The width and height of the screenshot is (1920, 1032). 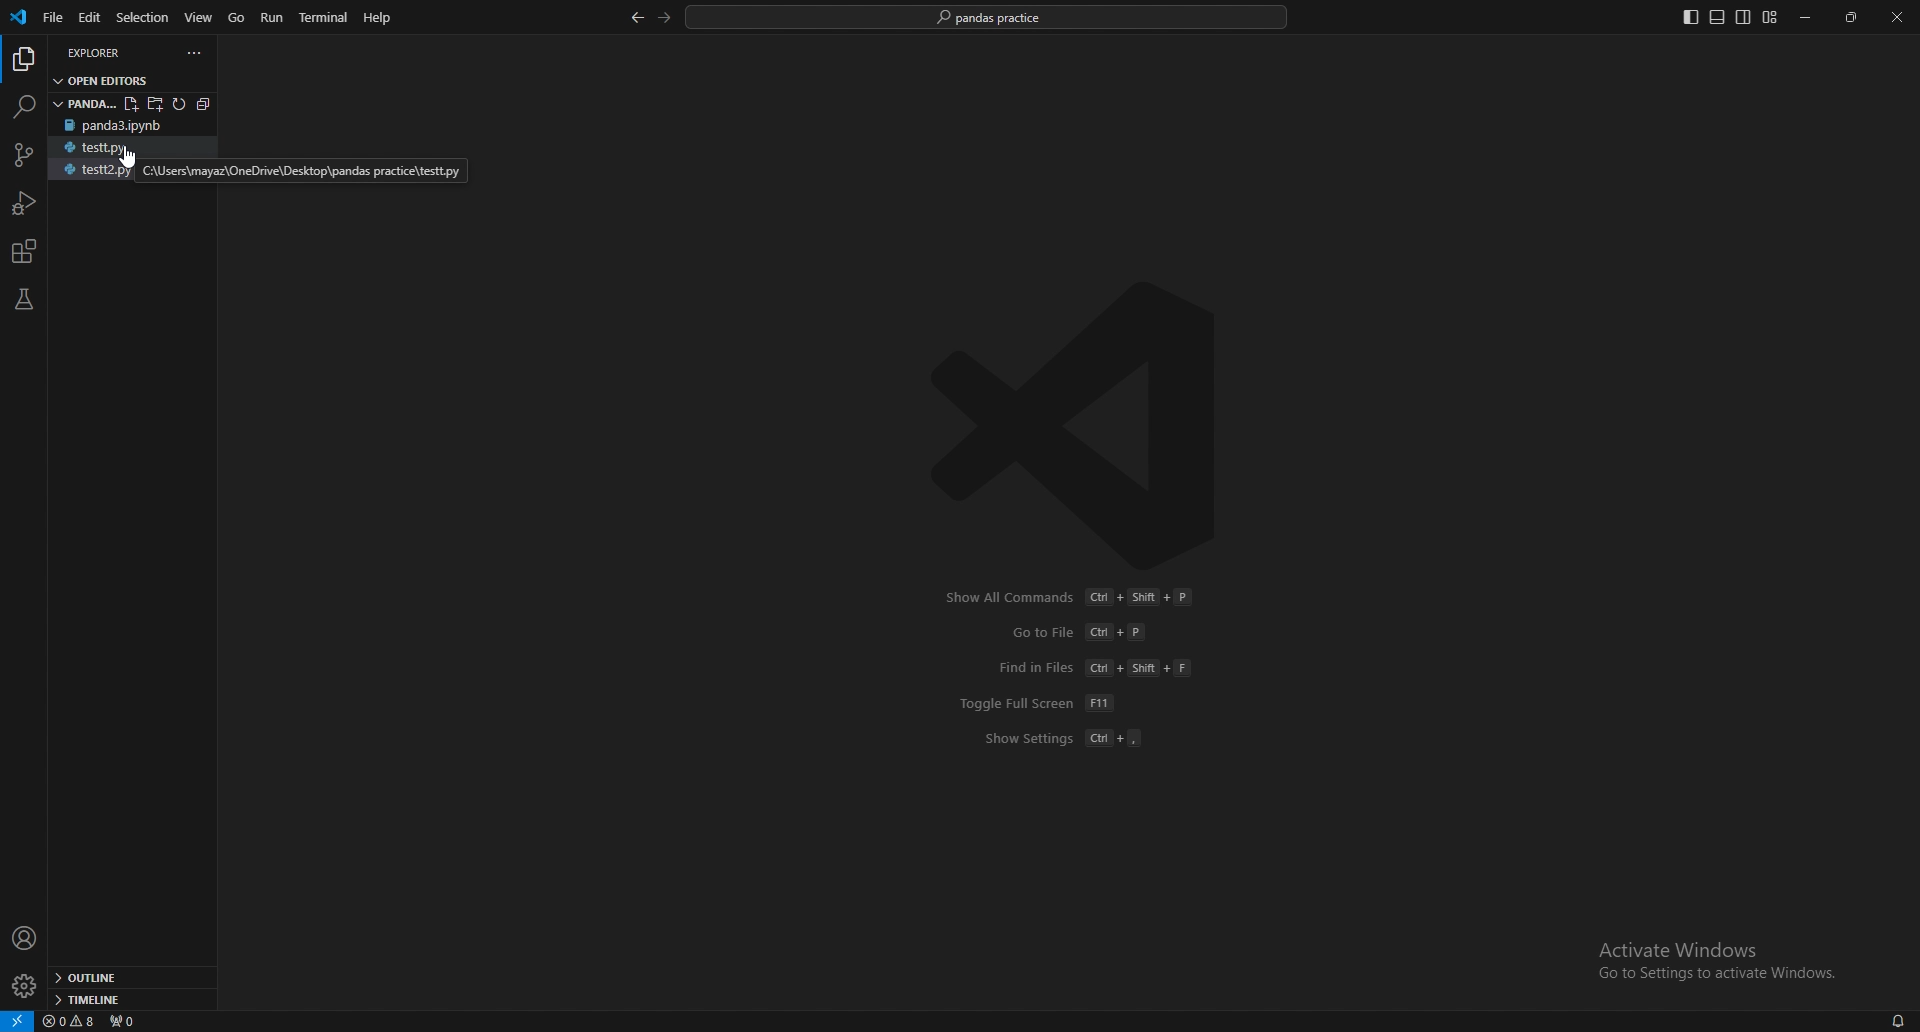 I want to click on back, so click(x=636, y=19).